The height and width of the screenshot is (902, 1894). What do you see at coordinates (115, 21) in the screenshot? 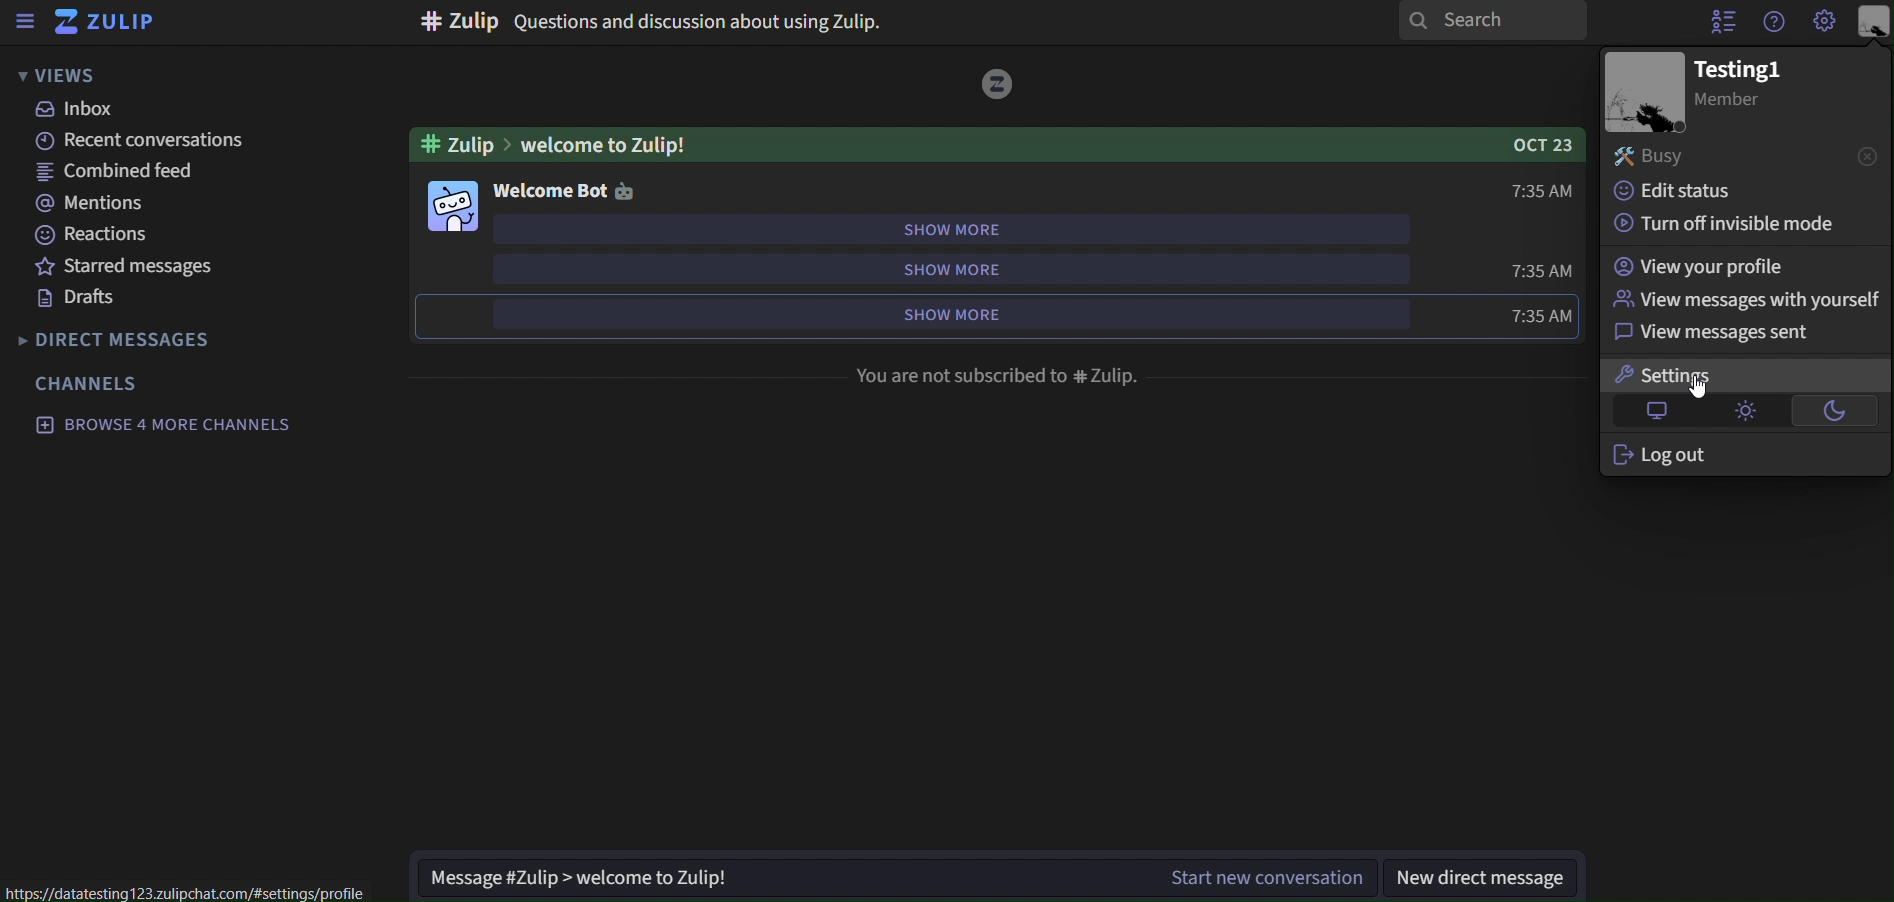
I see `zulip` at bounding box center [115, 21].